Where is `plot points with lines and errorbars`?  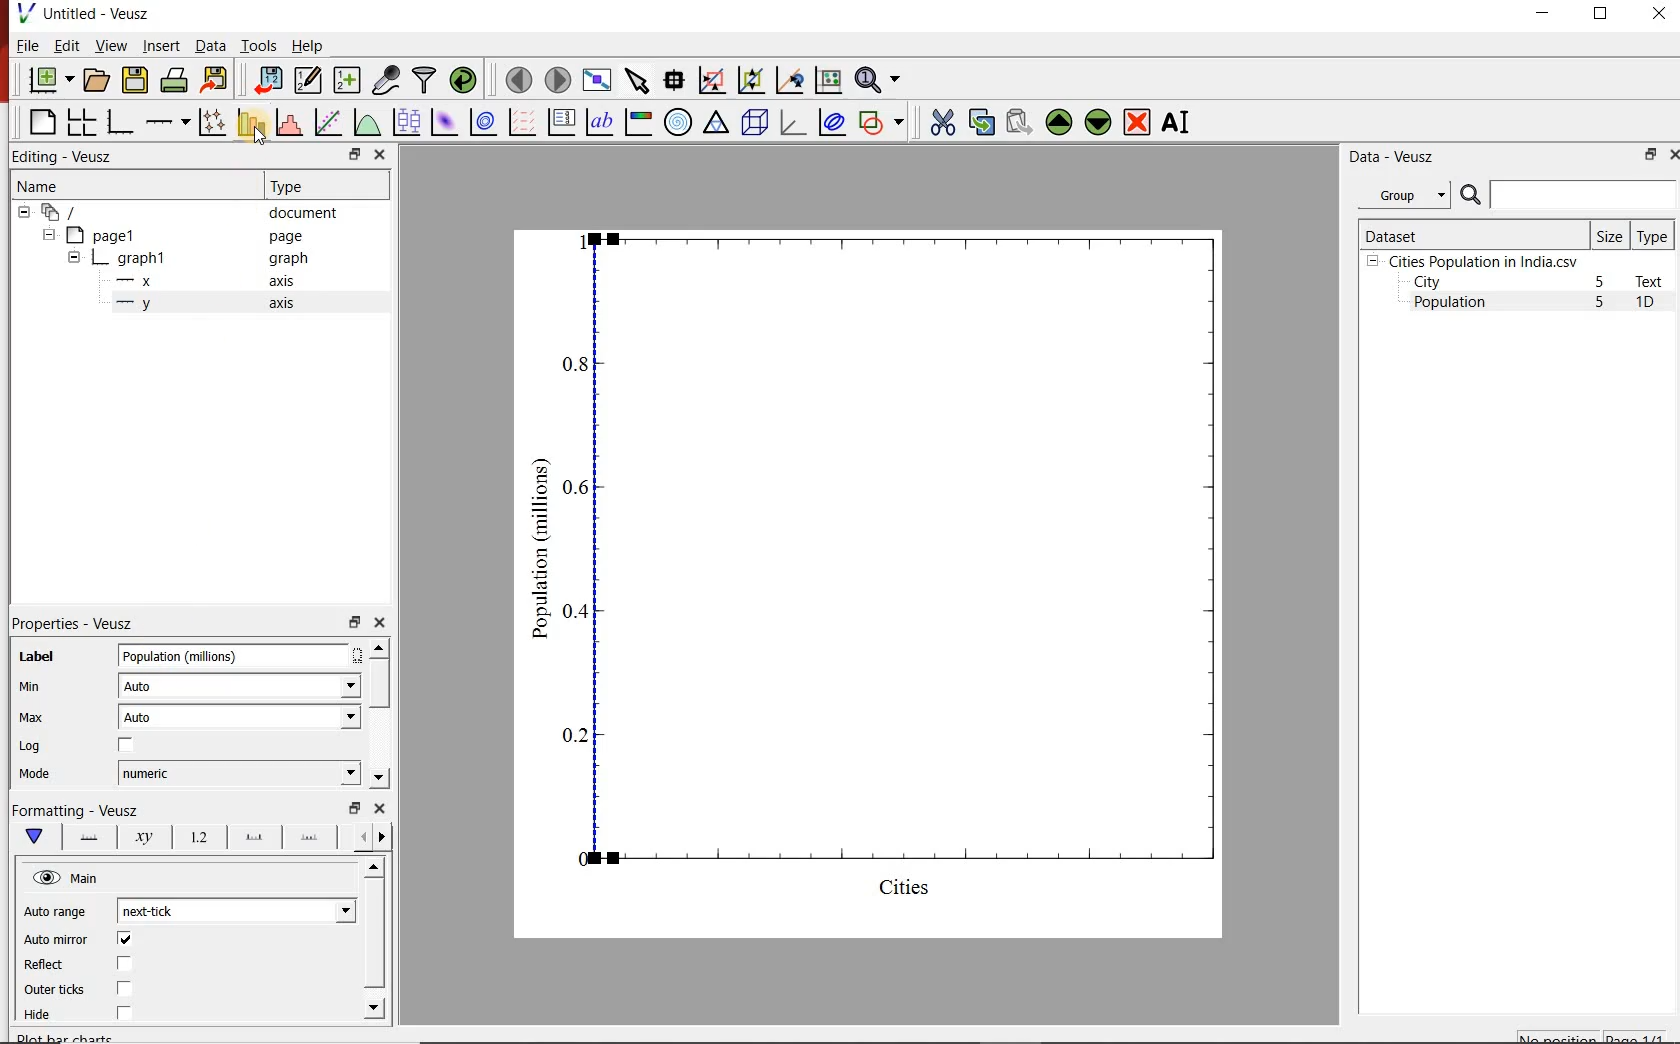
plot points with lines and errorbars is located at coordinates (209, 122).